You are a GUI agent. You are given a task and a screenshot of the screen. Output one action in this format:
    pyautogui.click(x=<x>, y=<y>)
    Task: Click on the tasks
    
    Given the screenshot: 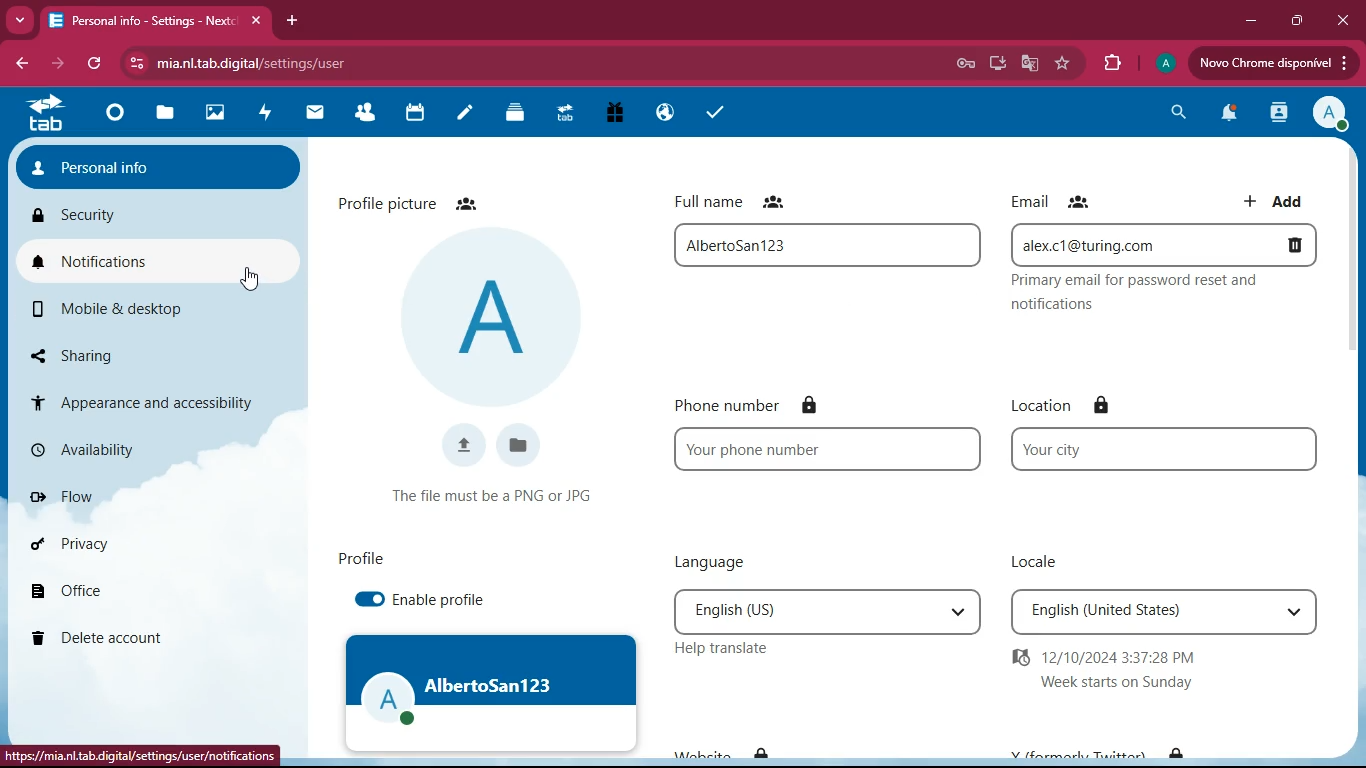 What is the action you would take?
    pyautogui.click(x=711, y=112)
    